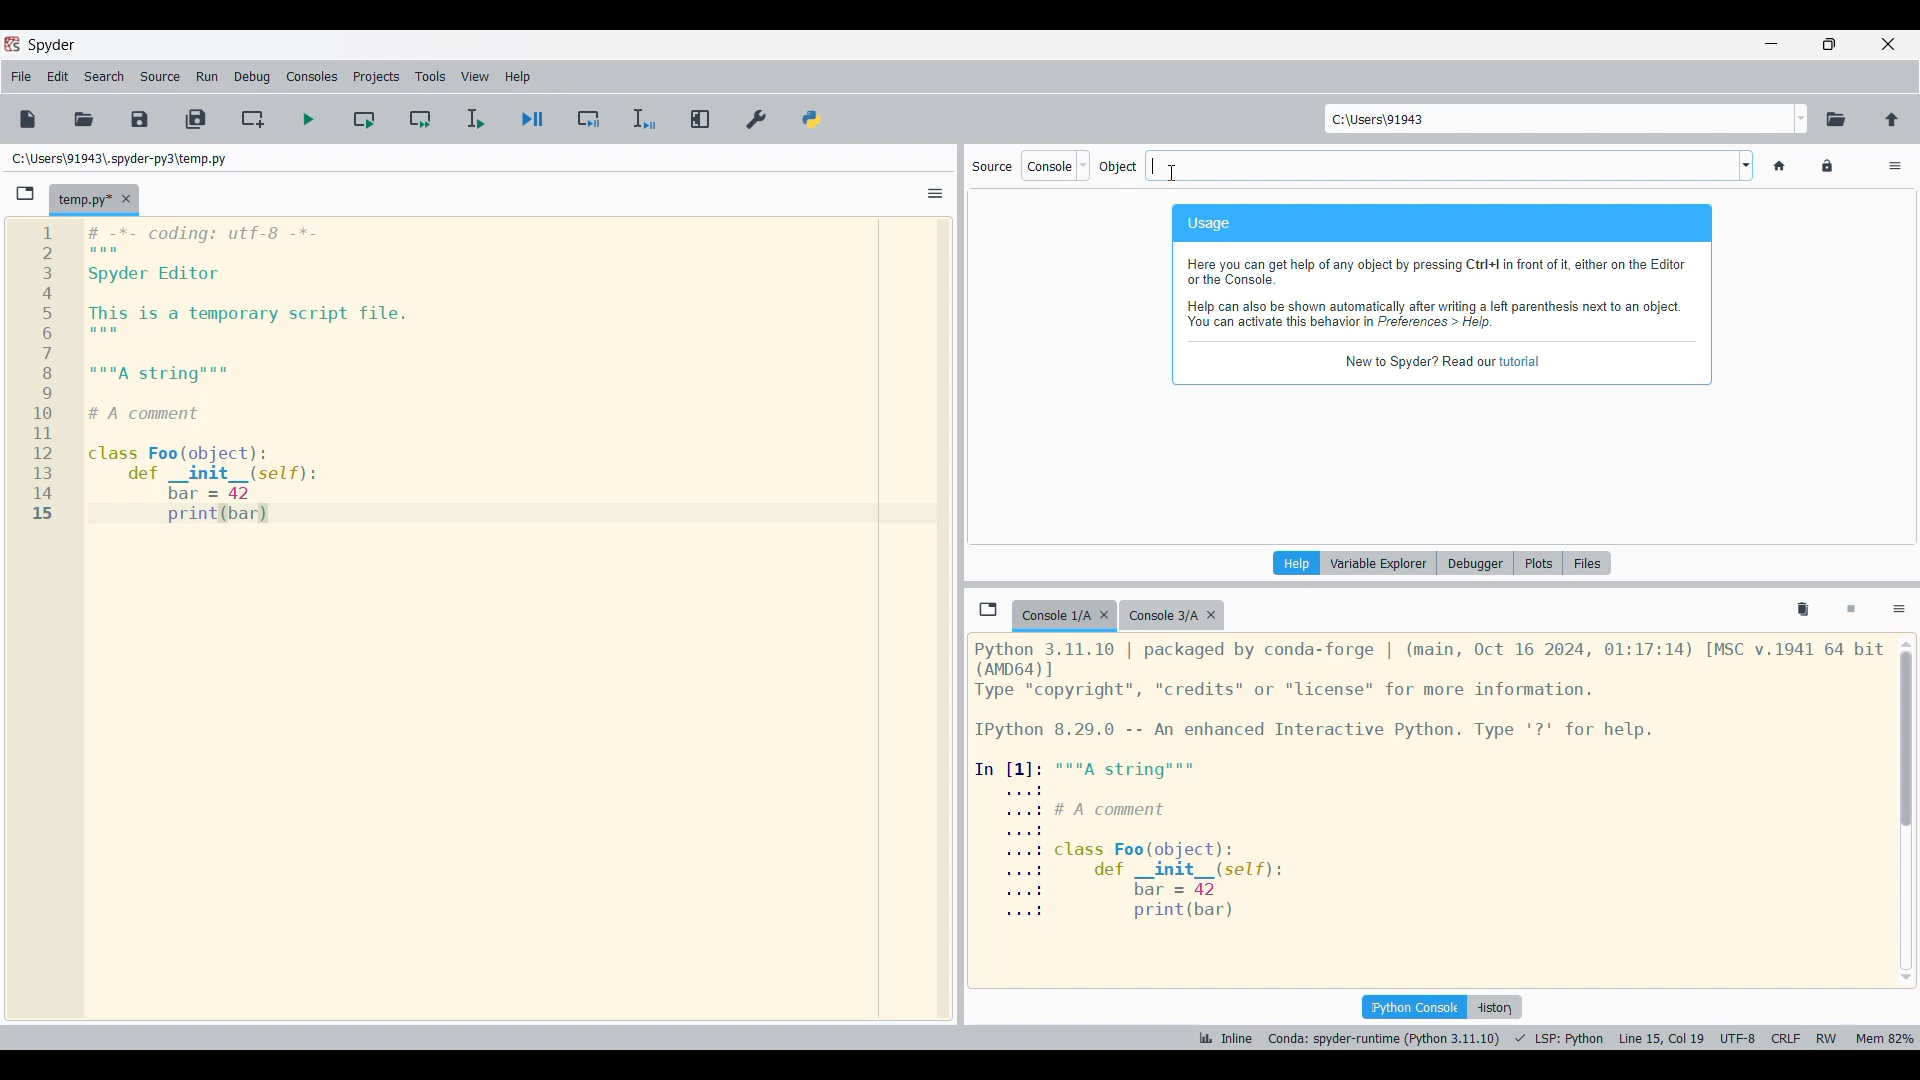 The width and height of the screenshot is (1920, 1080). I want to click on Current tab, so click(82, 200).